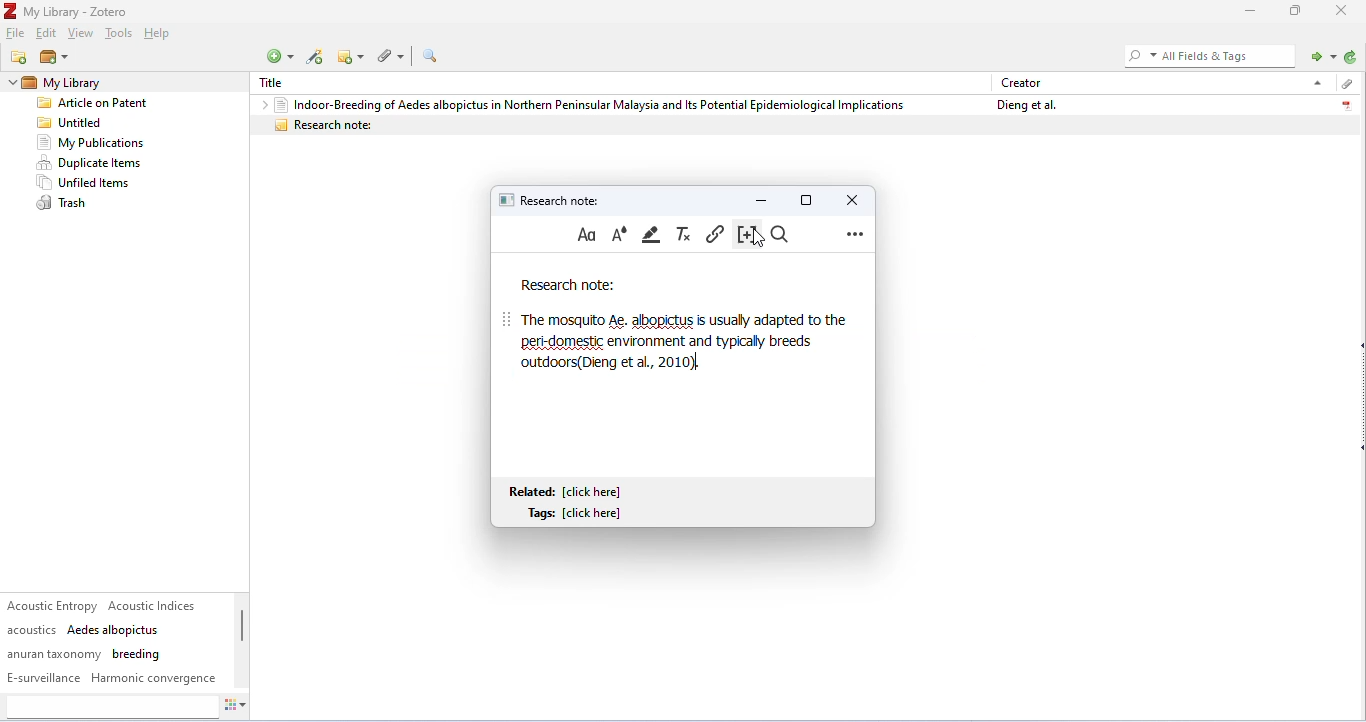 The width and height of the screenshot is (1366, 722). Describe the element at coordinates (804, 125) in the screenshot. I see `research note` at that location.